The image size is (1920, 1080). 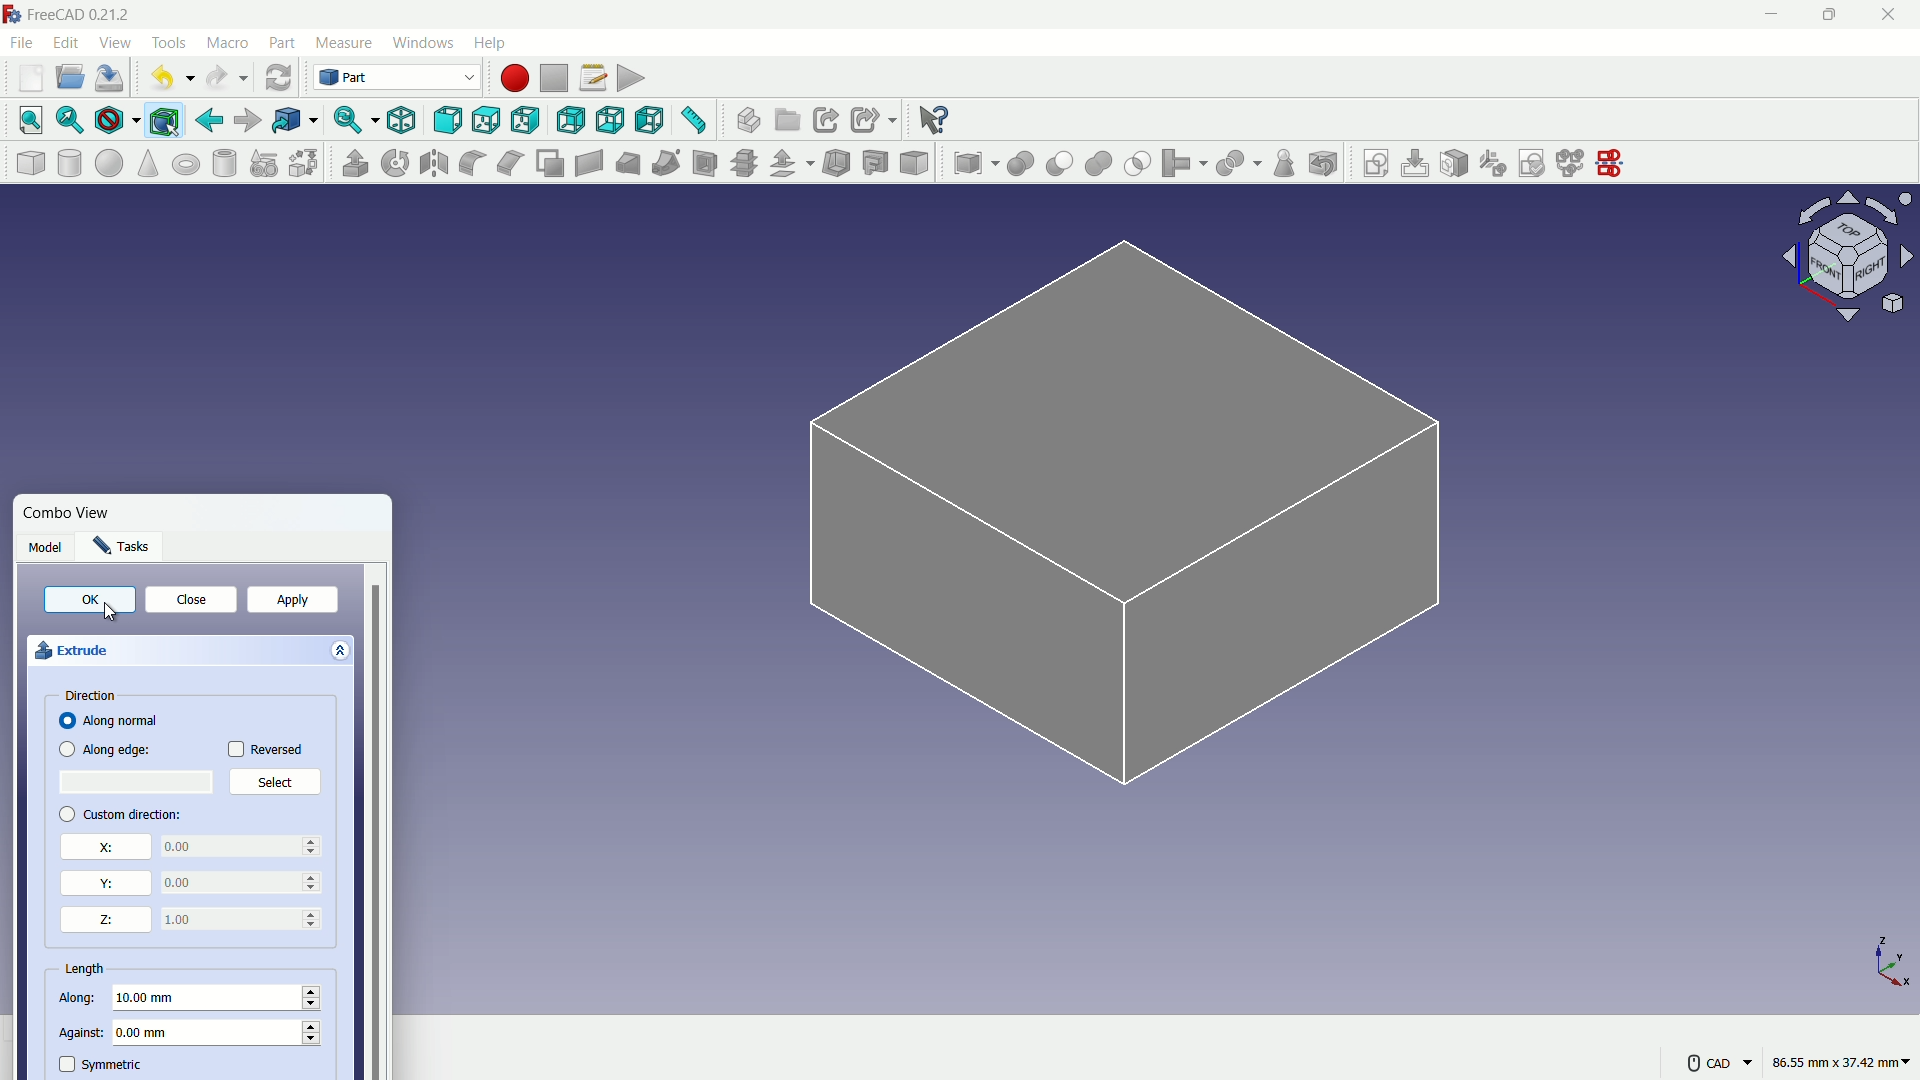 I want to click on rotate, so click(x=397, y=162).